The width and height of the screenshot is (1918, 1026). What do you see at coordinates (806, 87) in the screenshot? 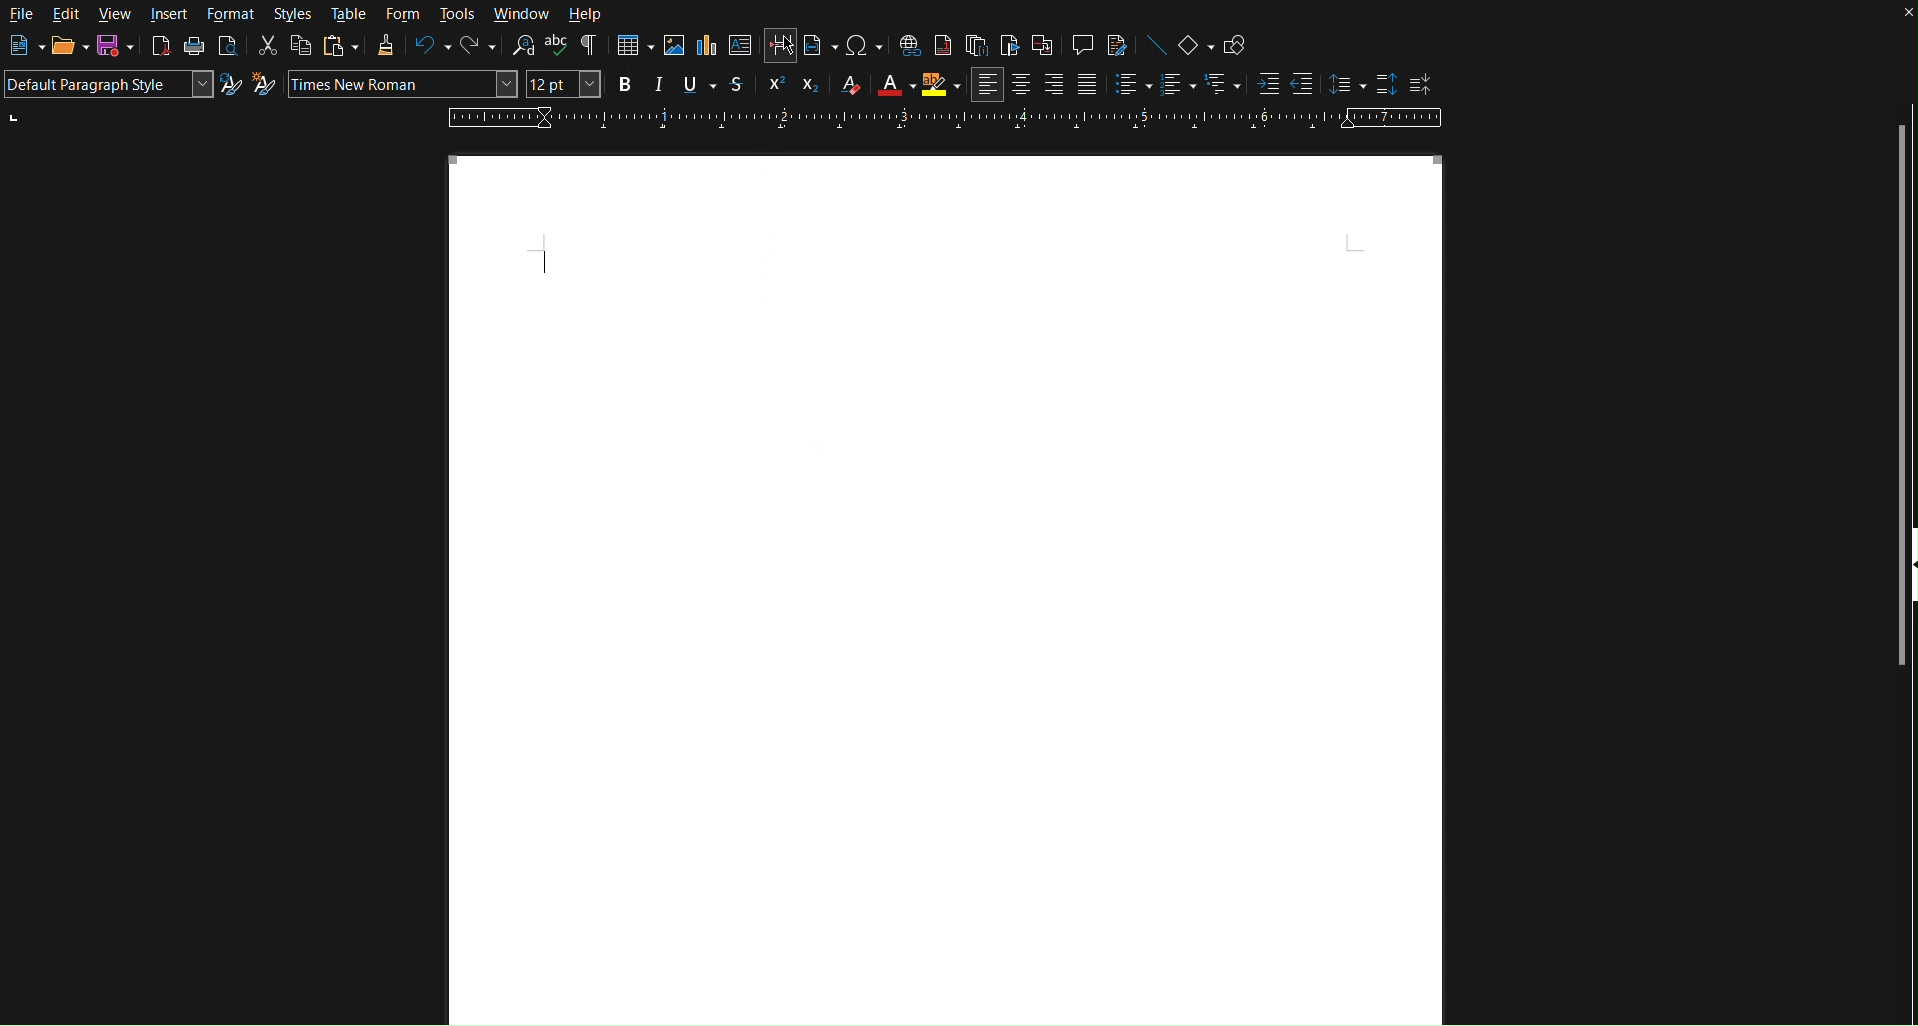
I see `Subscript` at bounding box center [806, 87].